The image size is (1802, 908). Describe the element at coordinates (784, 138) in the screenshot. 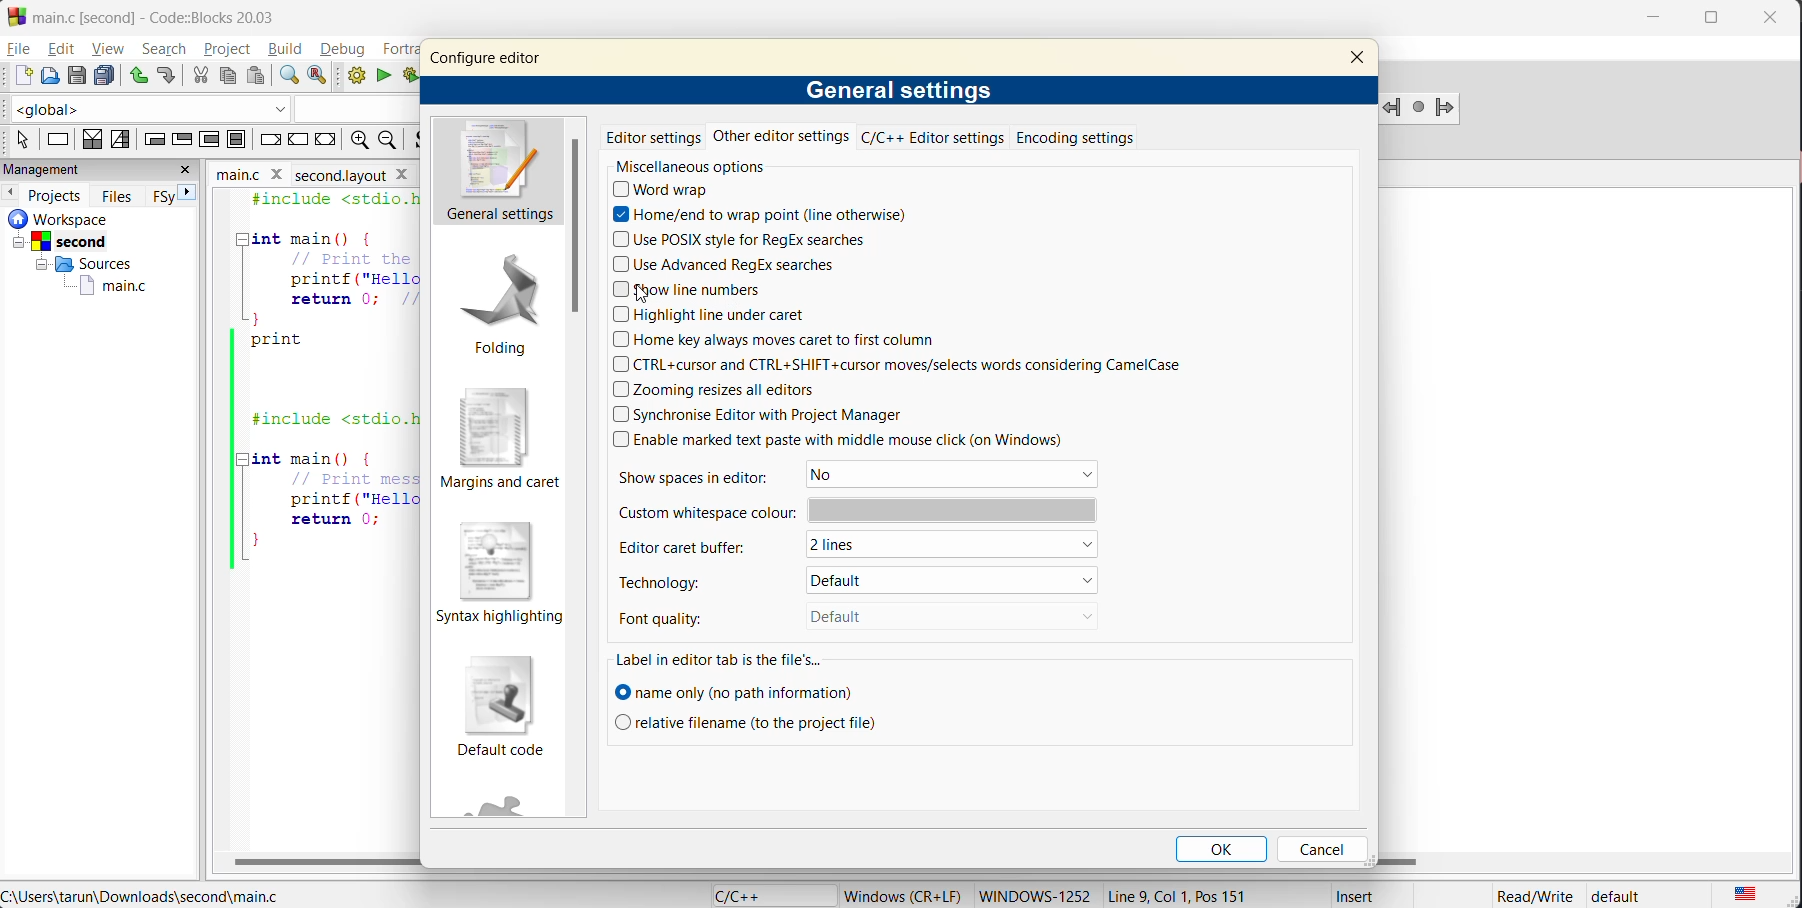

I see `other editor settings` at that location.